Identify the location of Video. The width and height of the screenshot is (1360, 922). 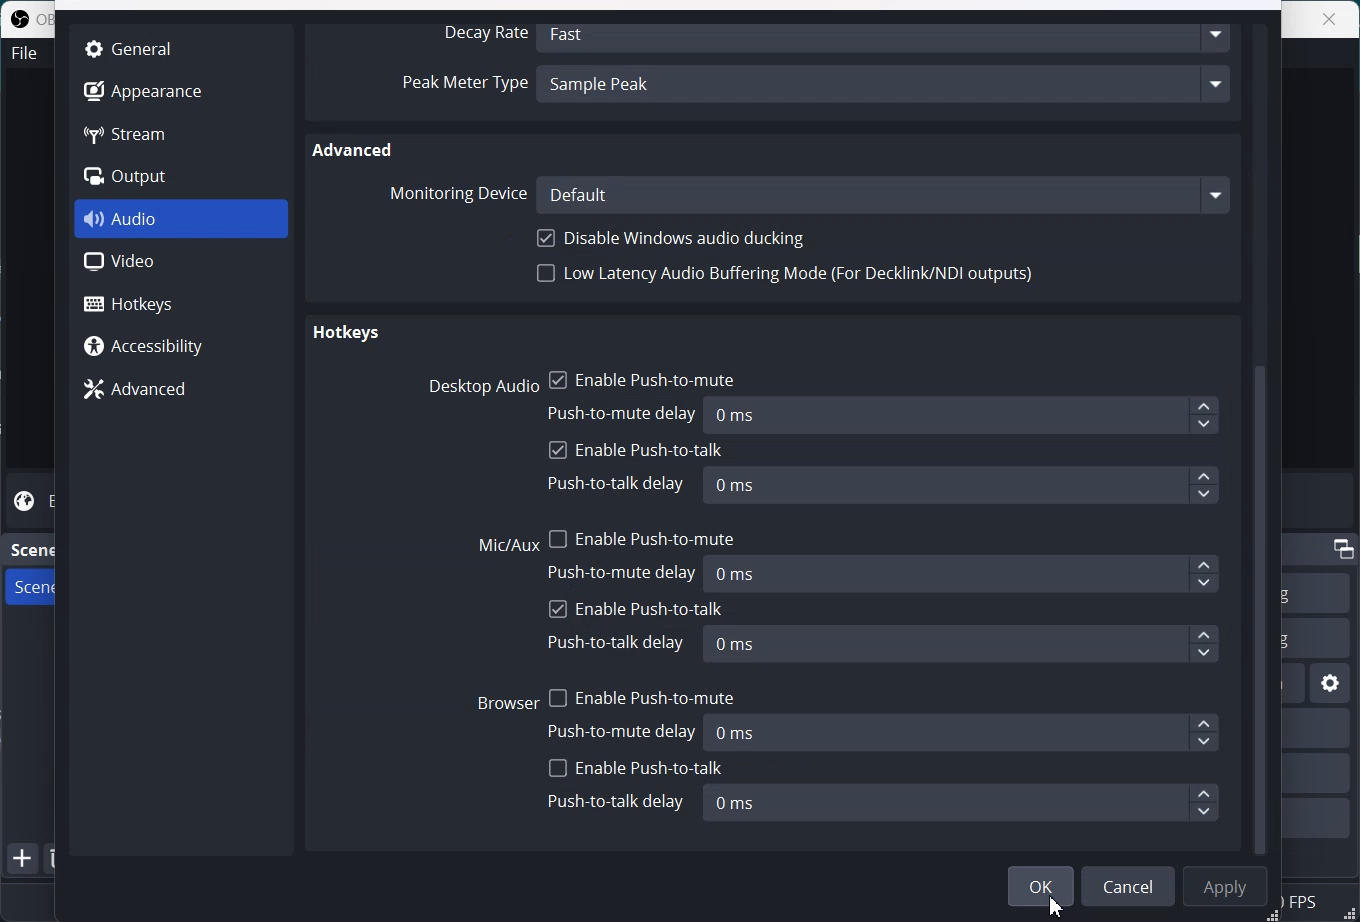
(181, 262).